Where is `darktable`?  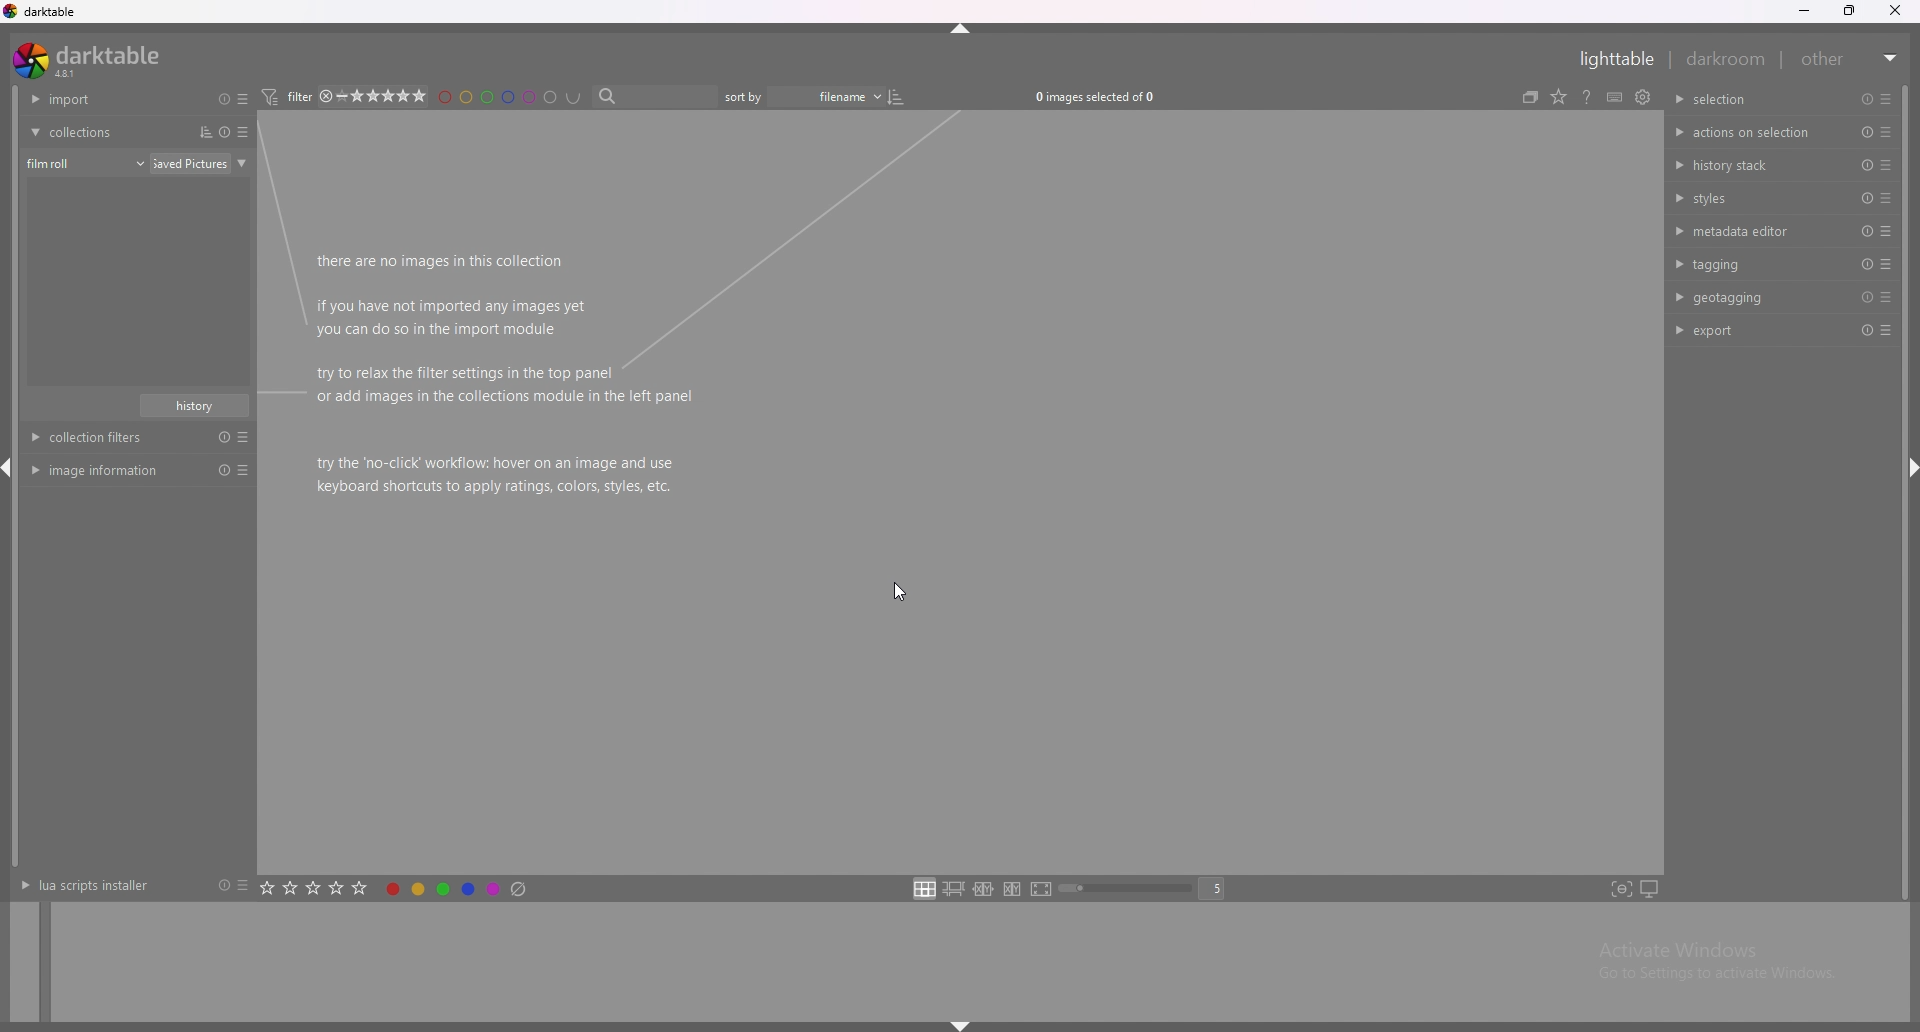 darktable is located at coordinates (91, 60).